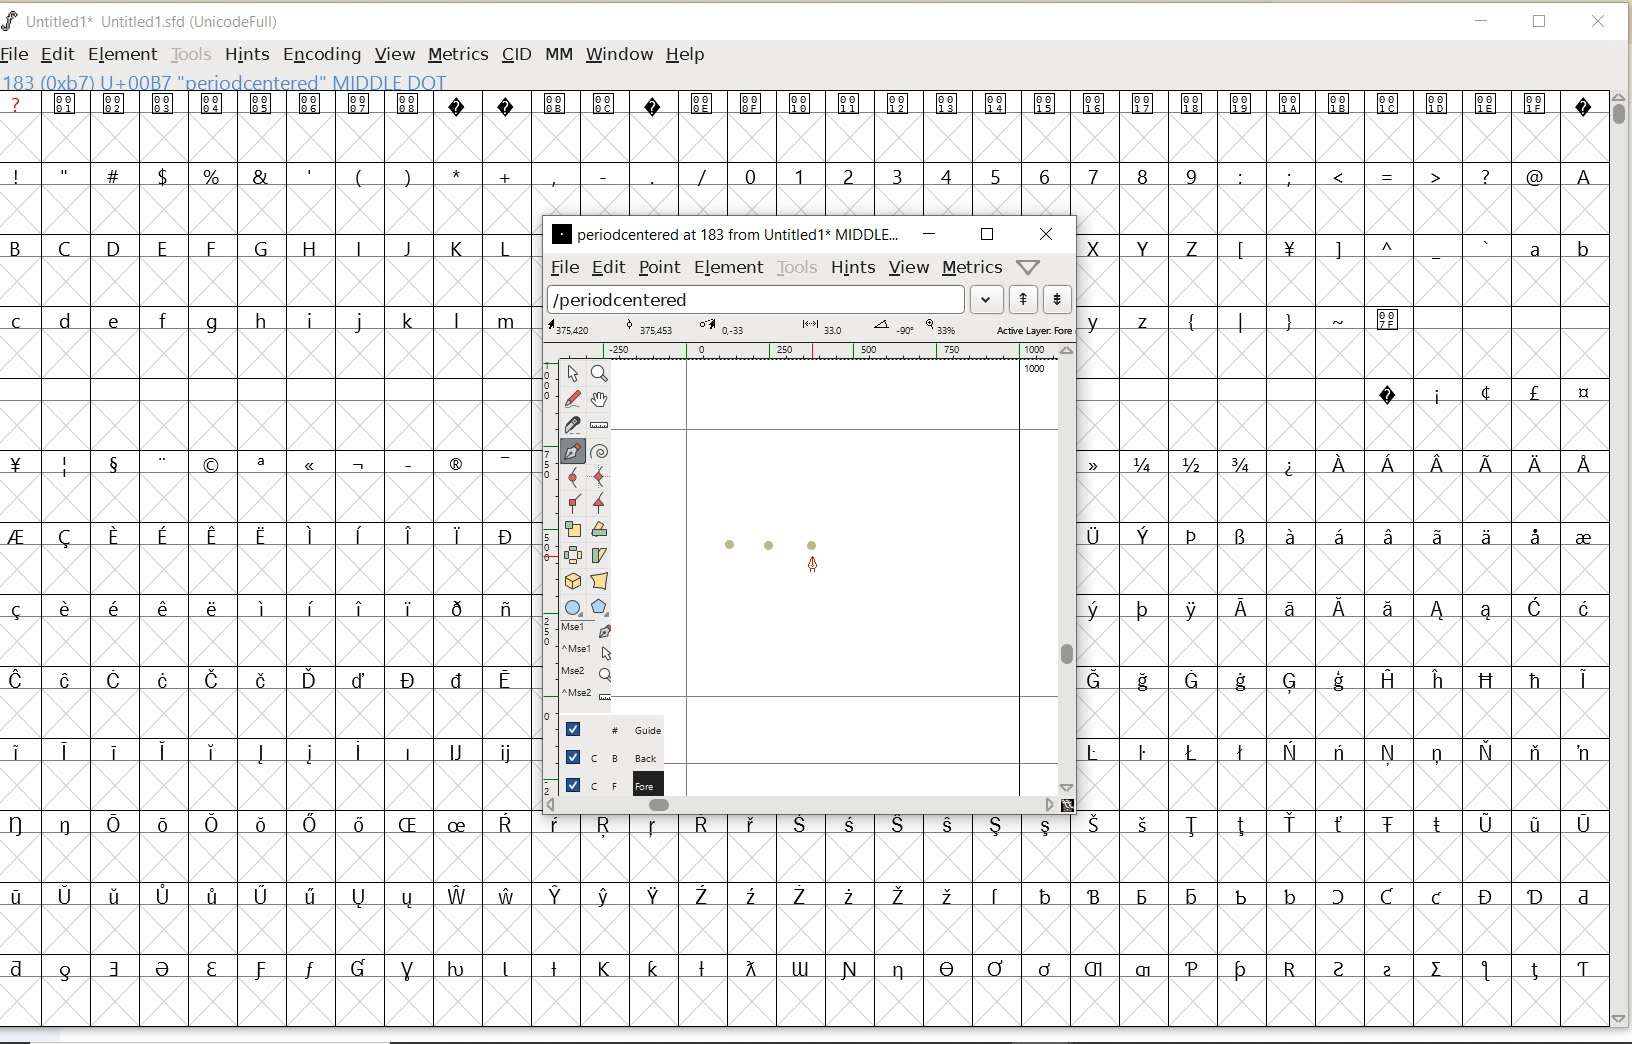 This screenshot has width=1632, height=1044. I want to click on show previous word list, so click(1025, 300).